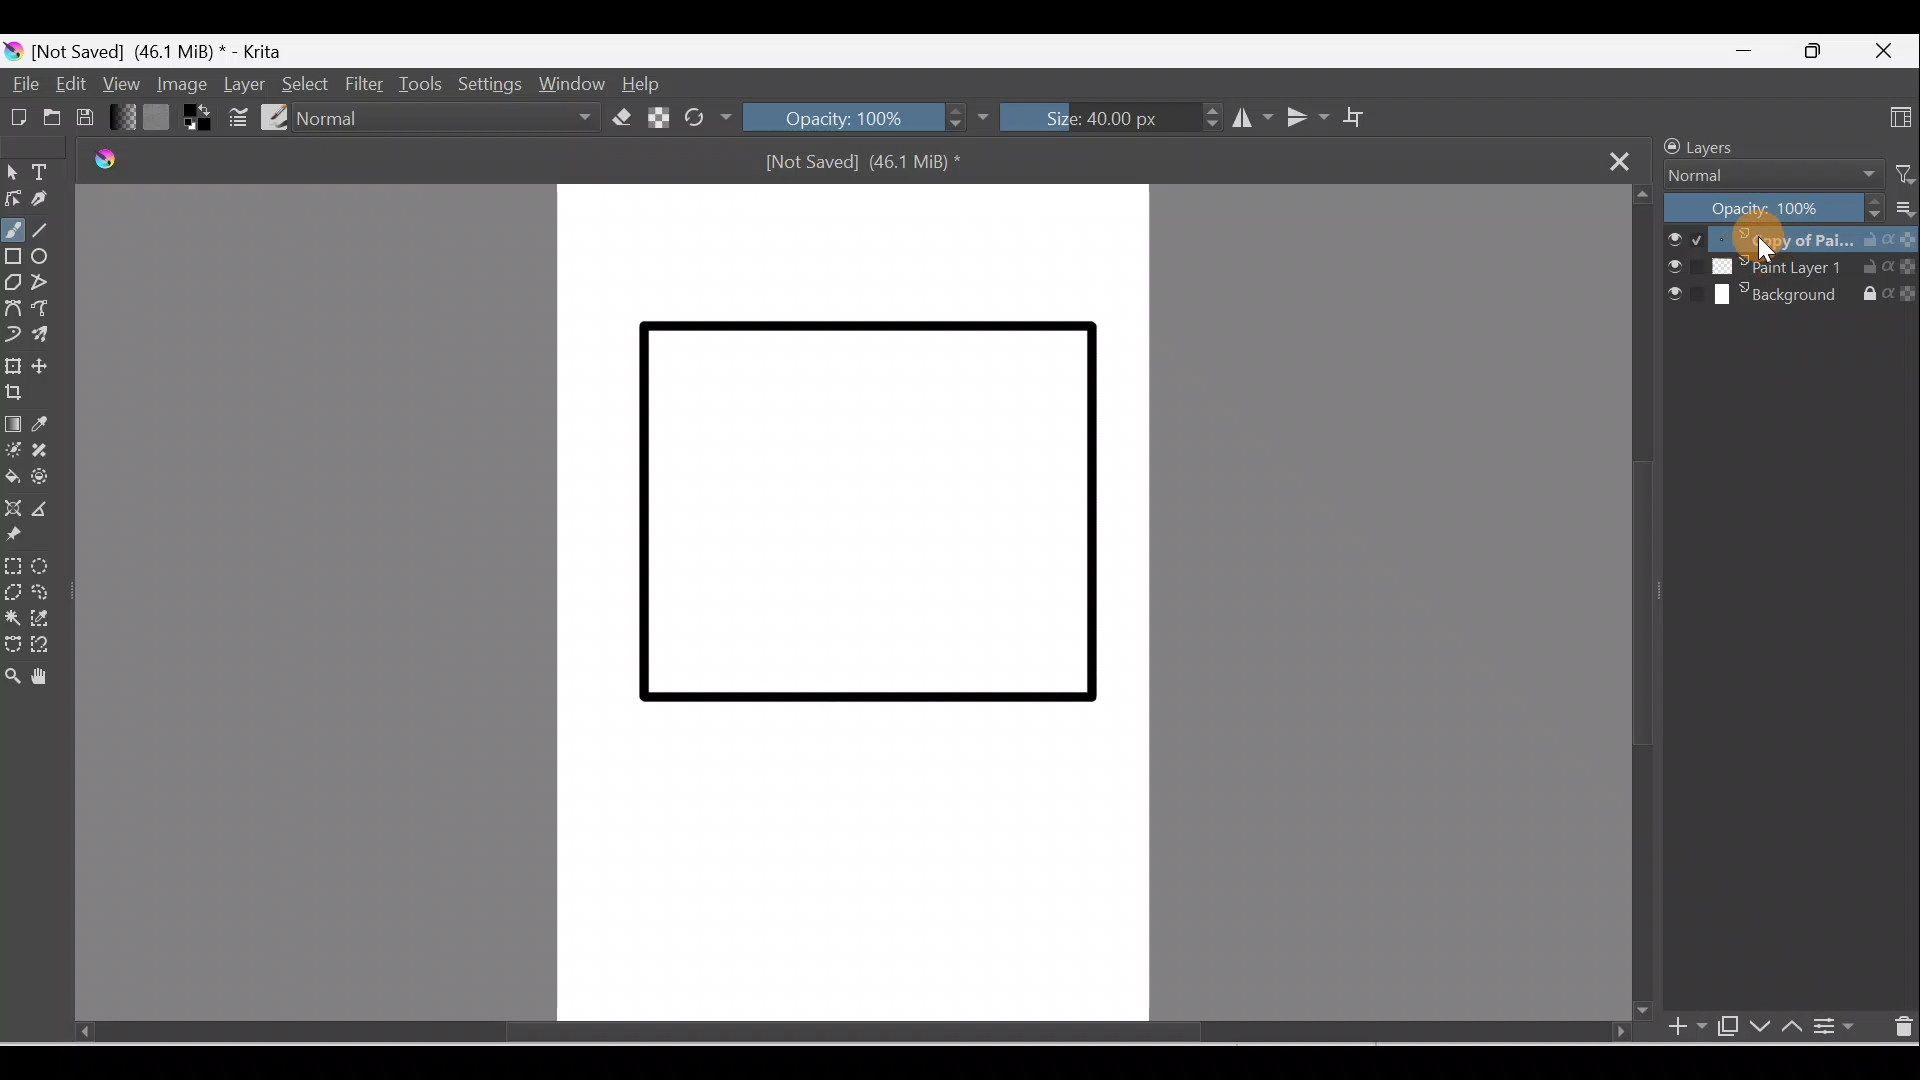 The height and width of the screenshot is (1080, 1920). I want to click on Paint Layer 1, so click(1790, 271).